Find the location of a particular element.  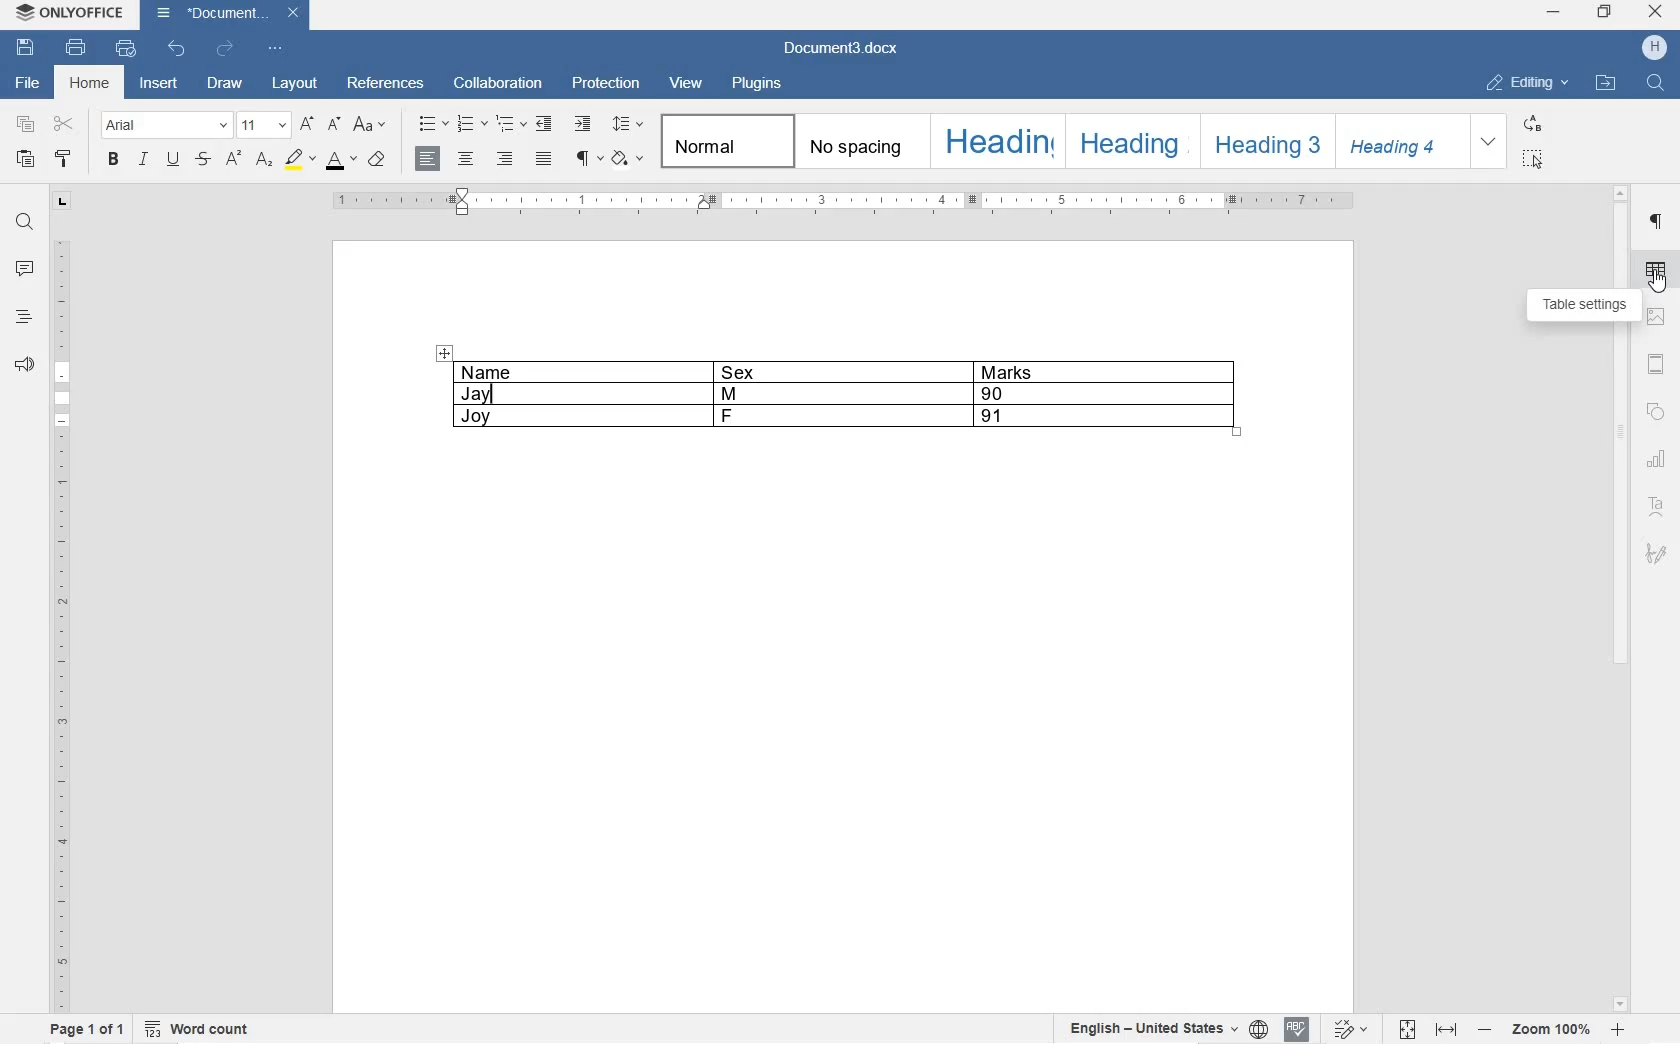

COPY STYLE is located at coordinates (378, 161).